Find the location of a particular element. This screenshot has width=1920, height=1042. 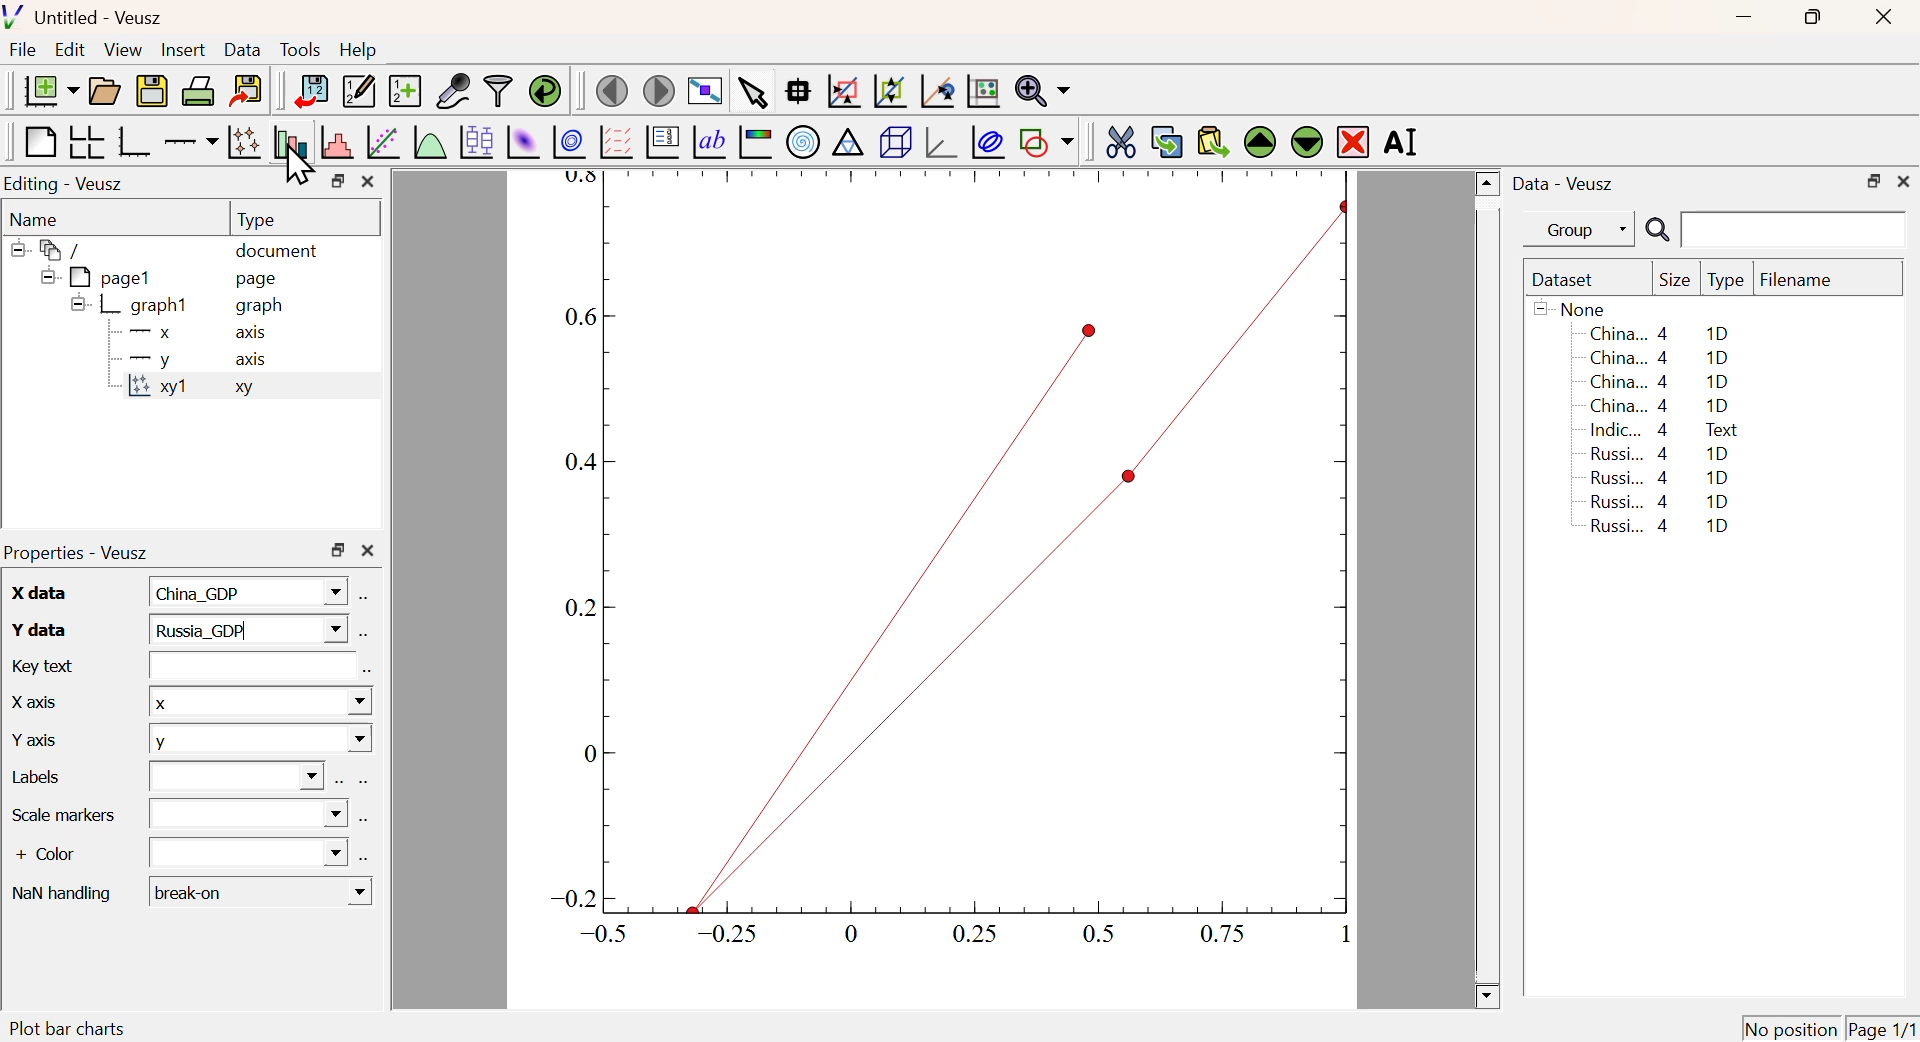

Add a shape is located at coordinates (1046, 141).